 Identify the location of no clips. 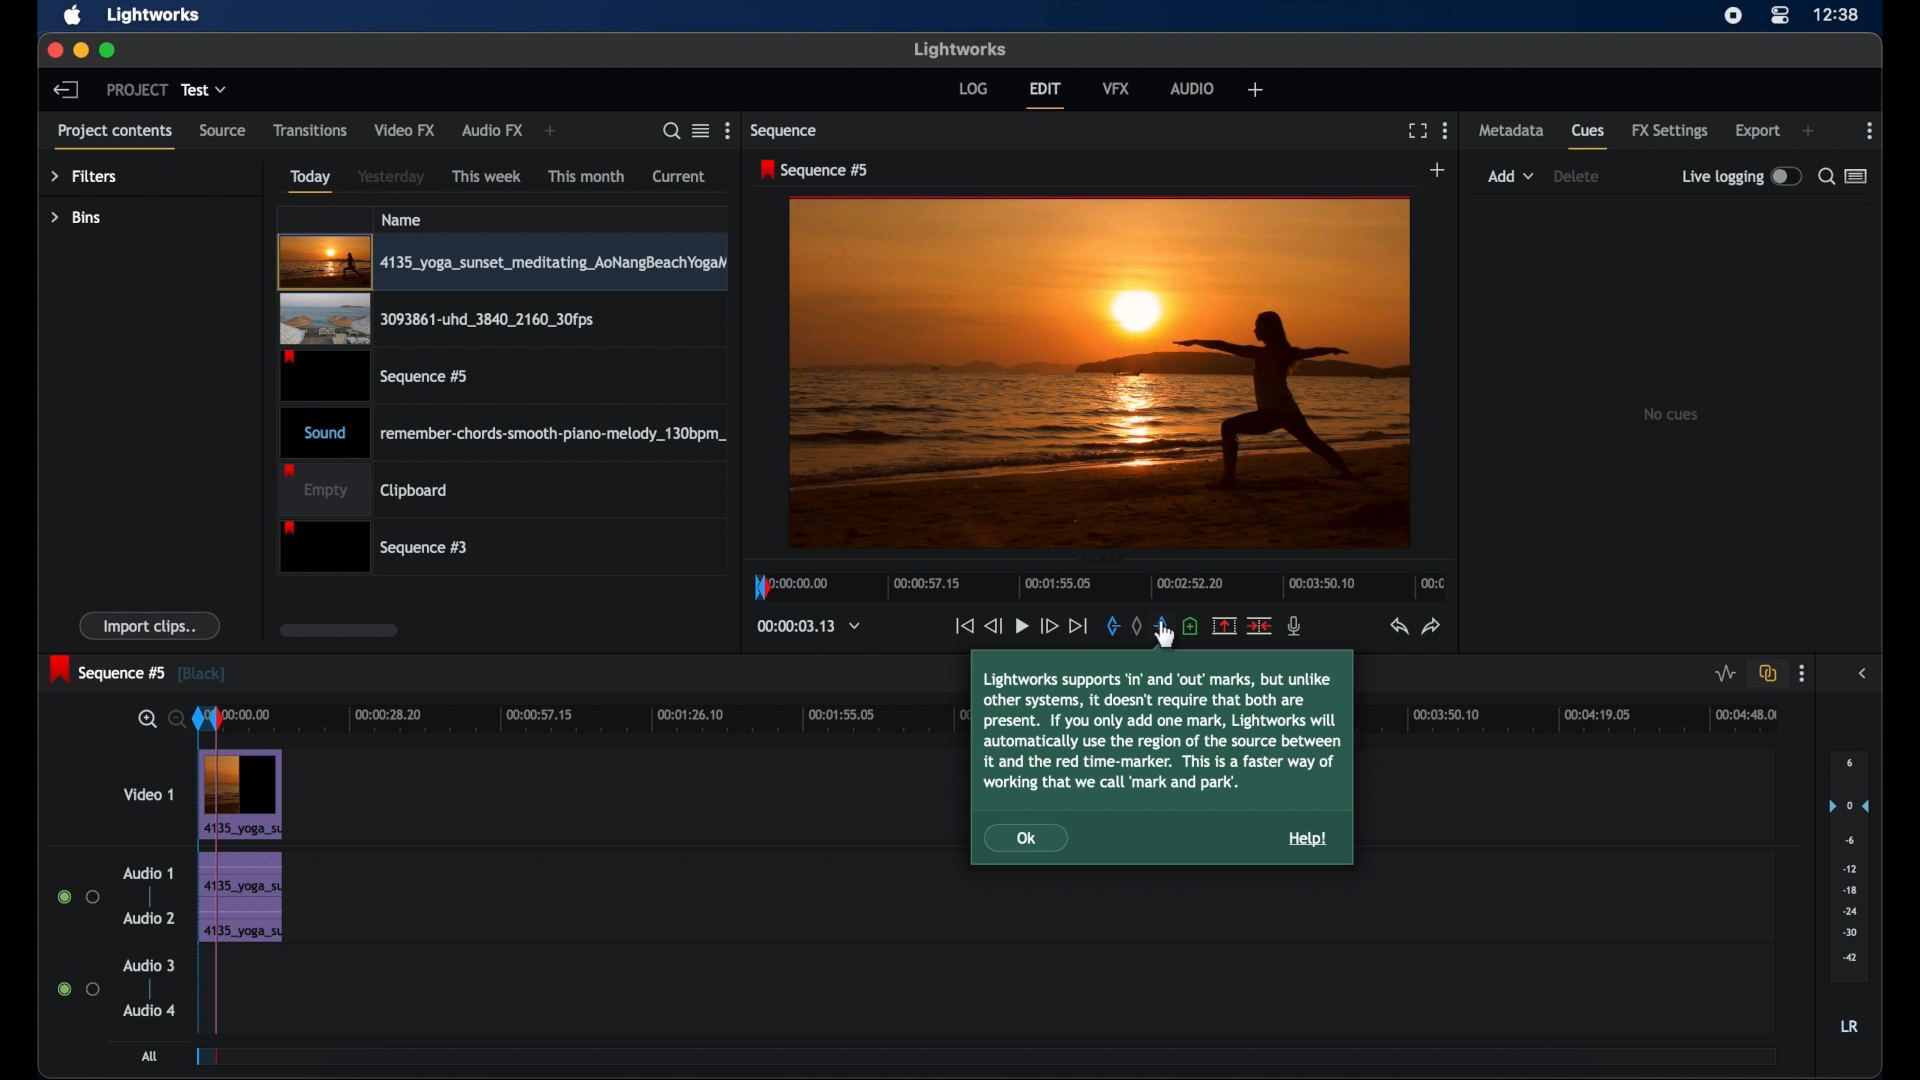
(1672, 413).